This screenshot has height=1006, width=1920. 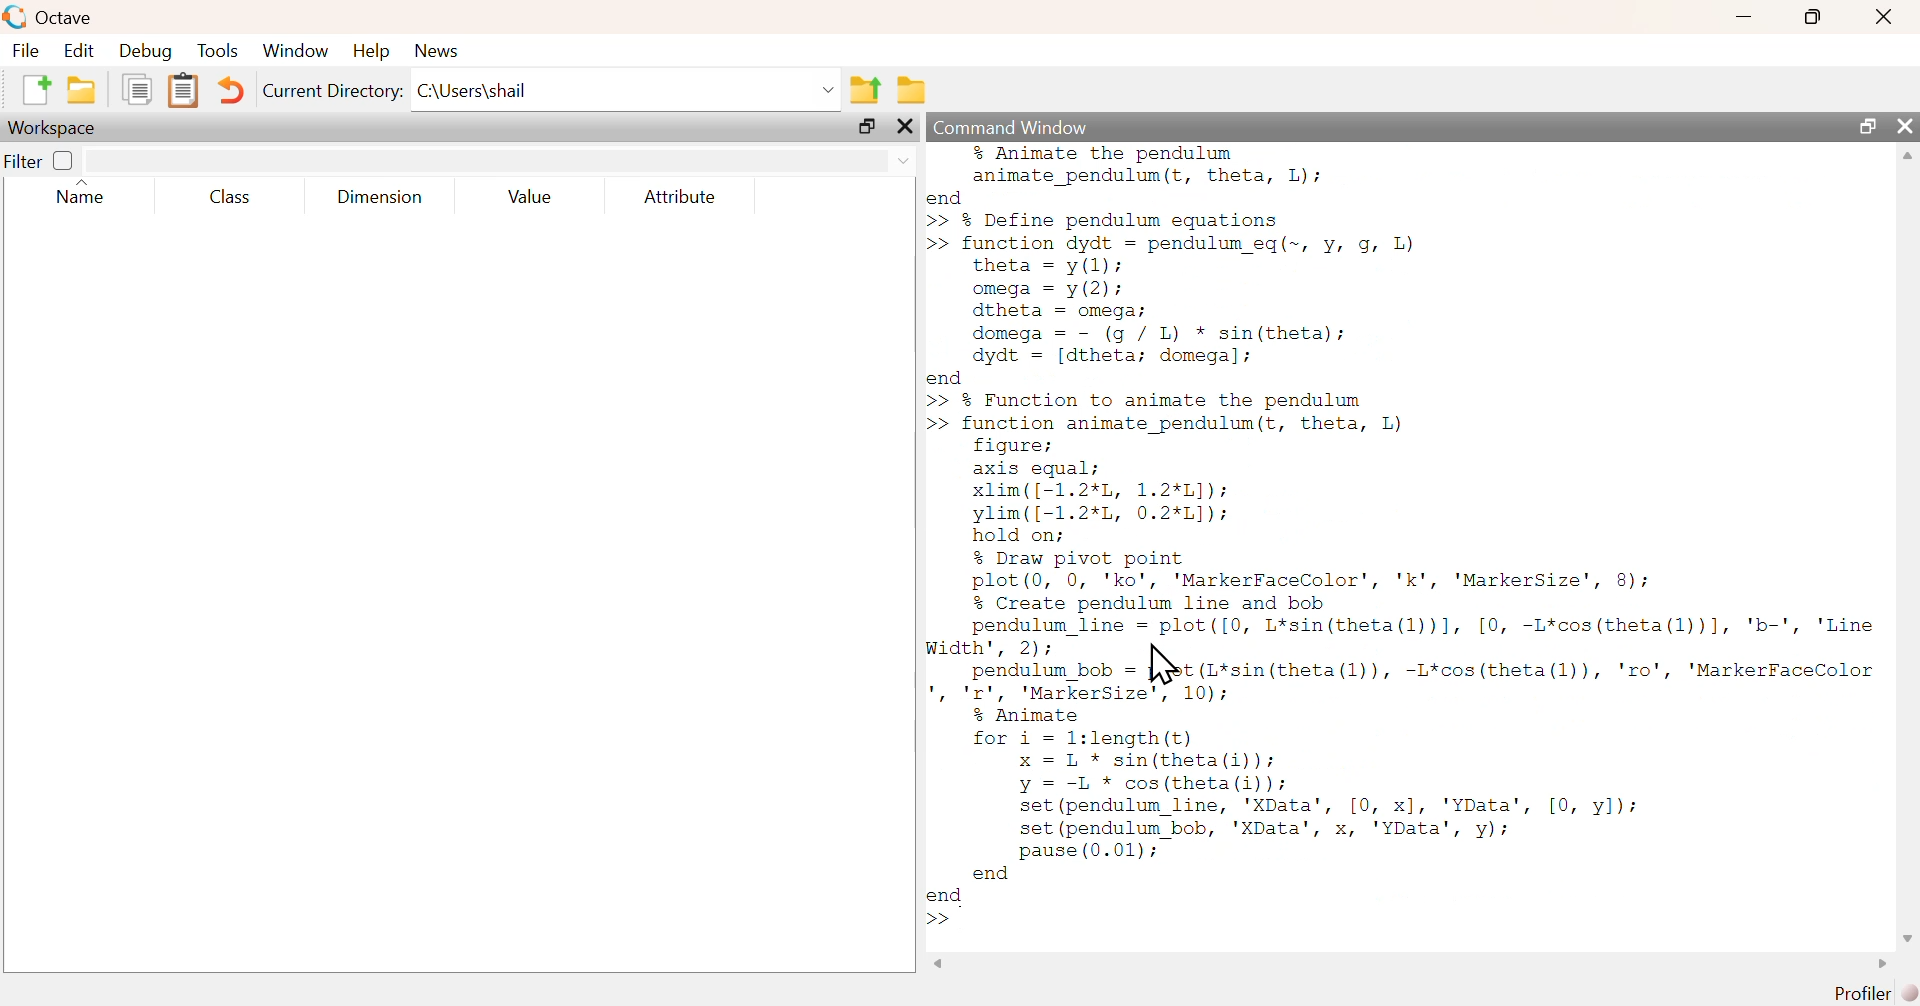 I want to click on Profiler, so click(x=1877, y=994).